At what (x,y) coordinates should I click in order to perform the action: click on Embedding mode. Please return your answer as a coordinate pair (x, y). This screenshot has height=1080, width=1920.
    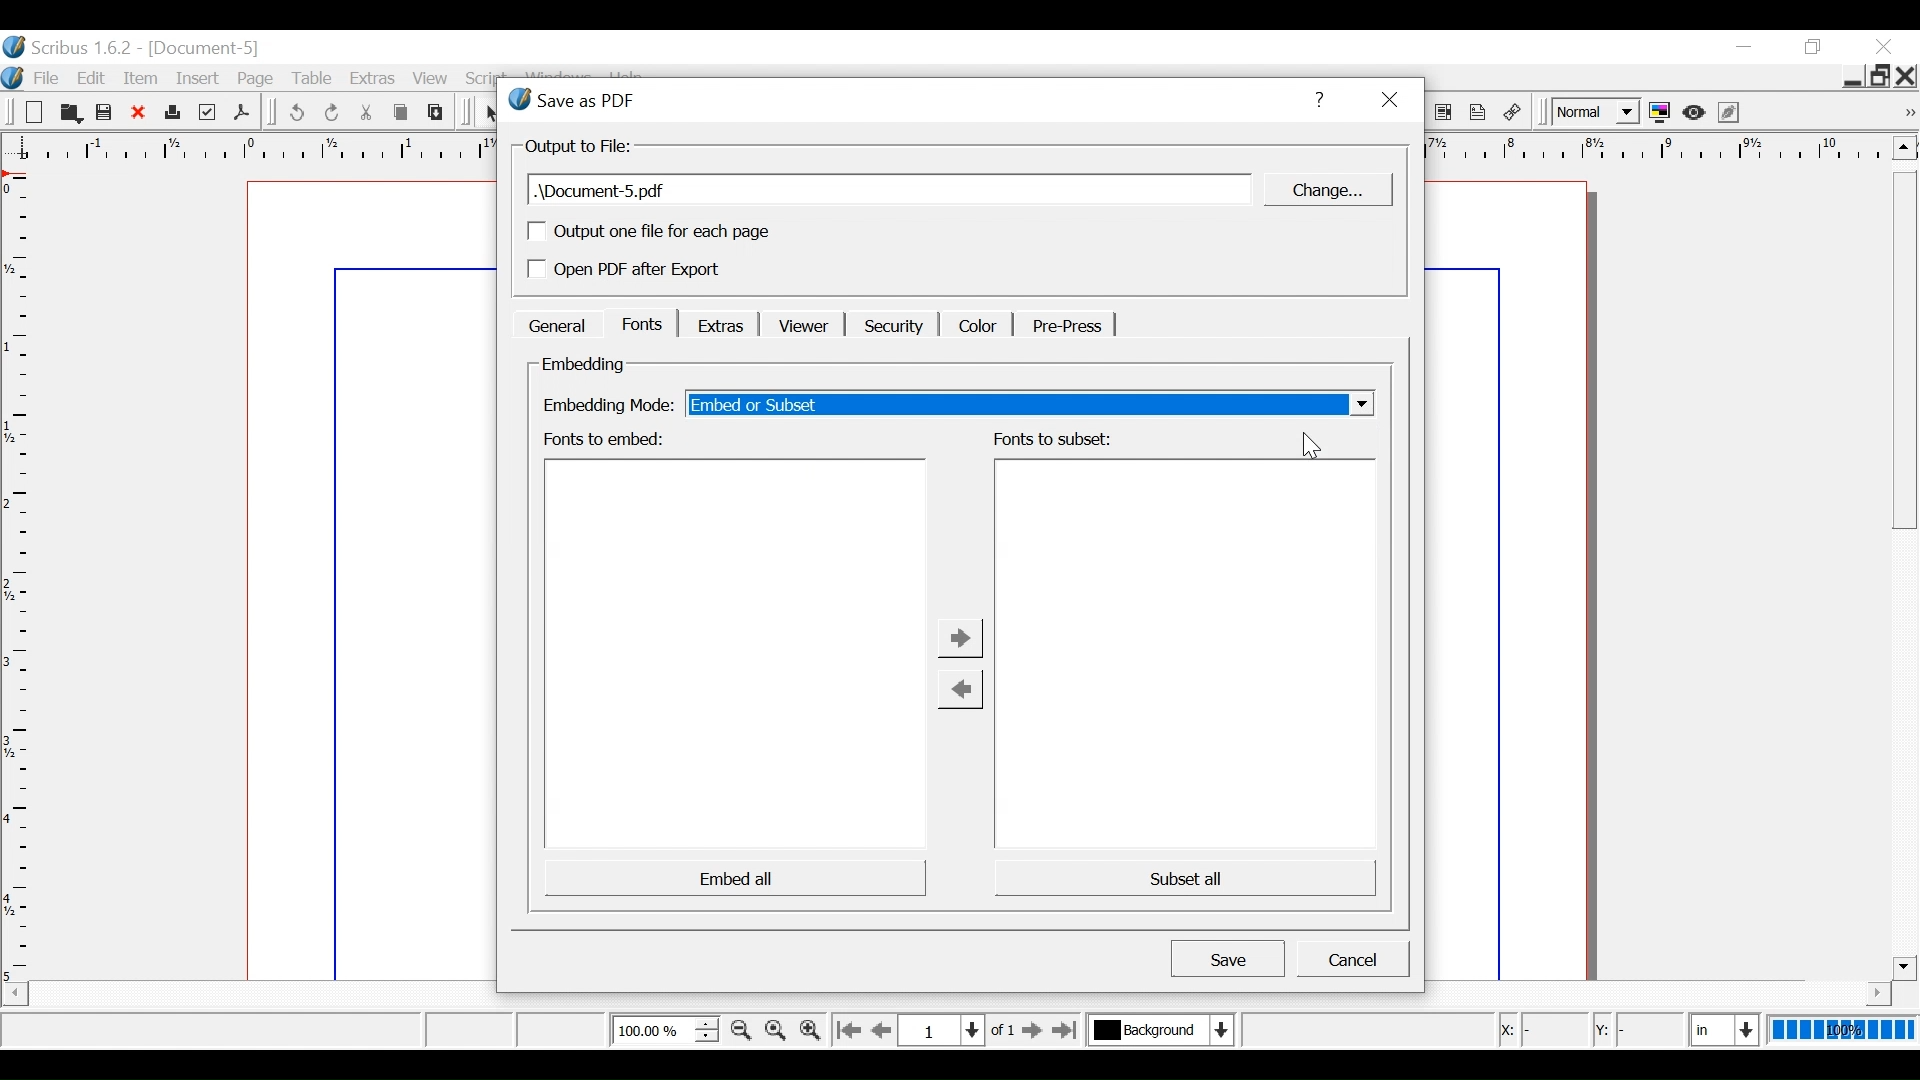
    Looking at the image, I should click on (605, 406).